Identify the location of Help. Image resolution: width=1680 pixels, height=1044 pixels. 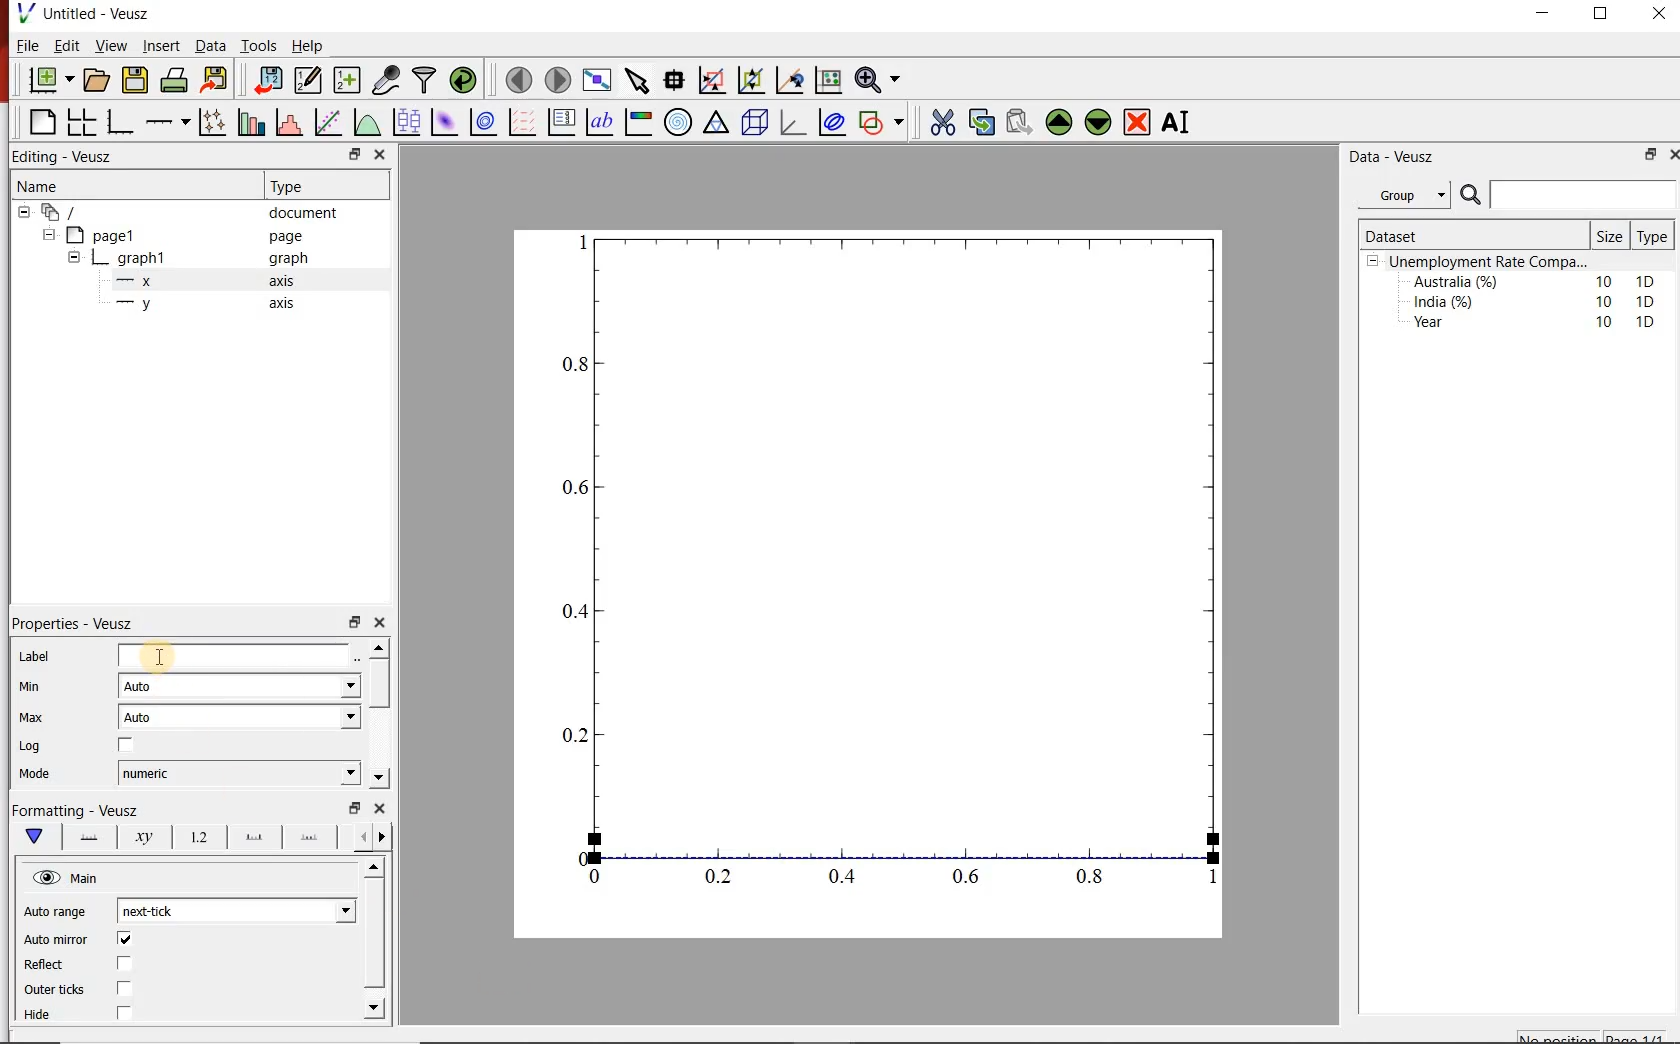
(308, 46).